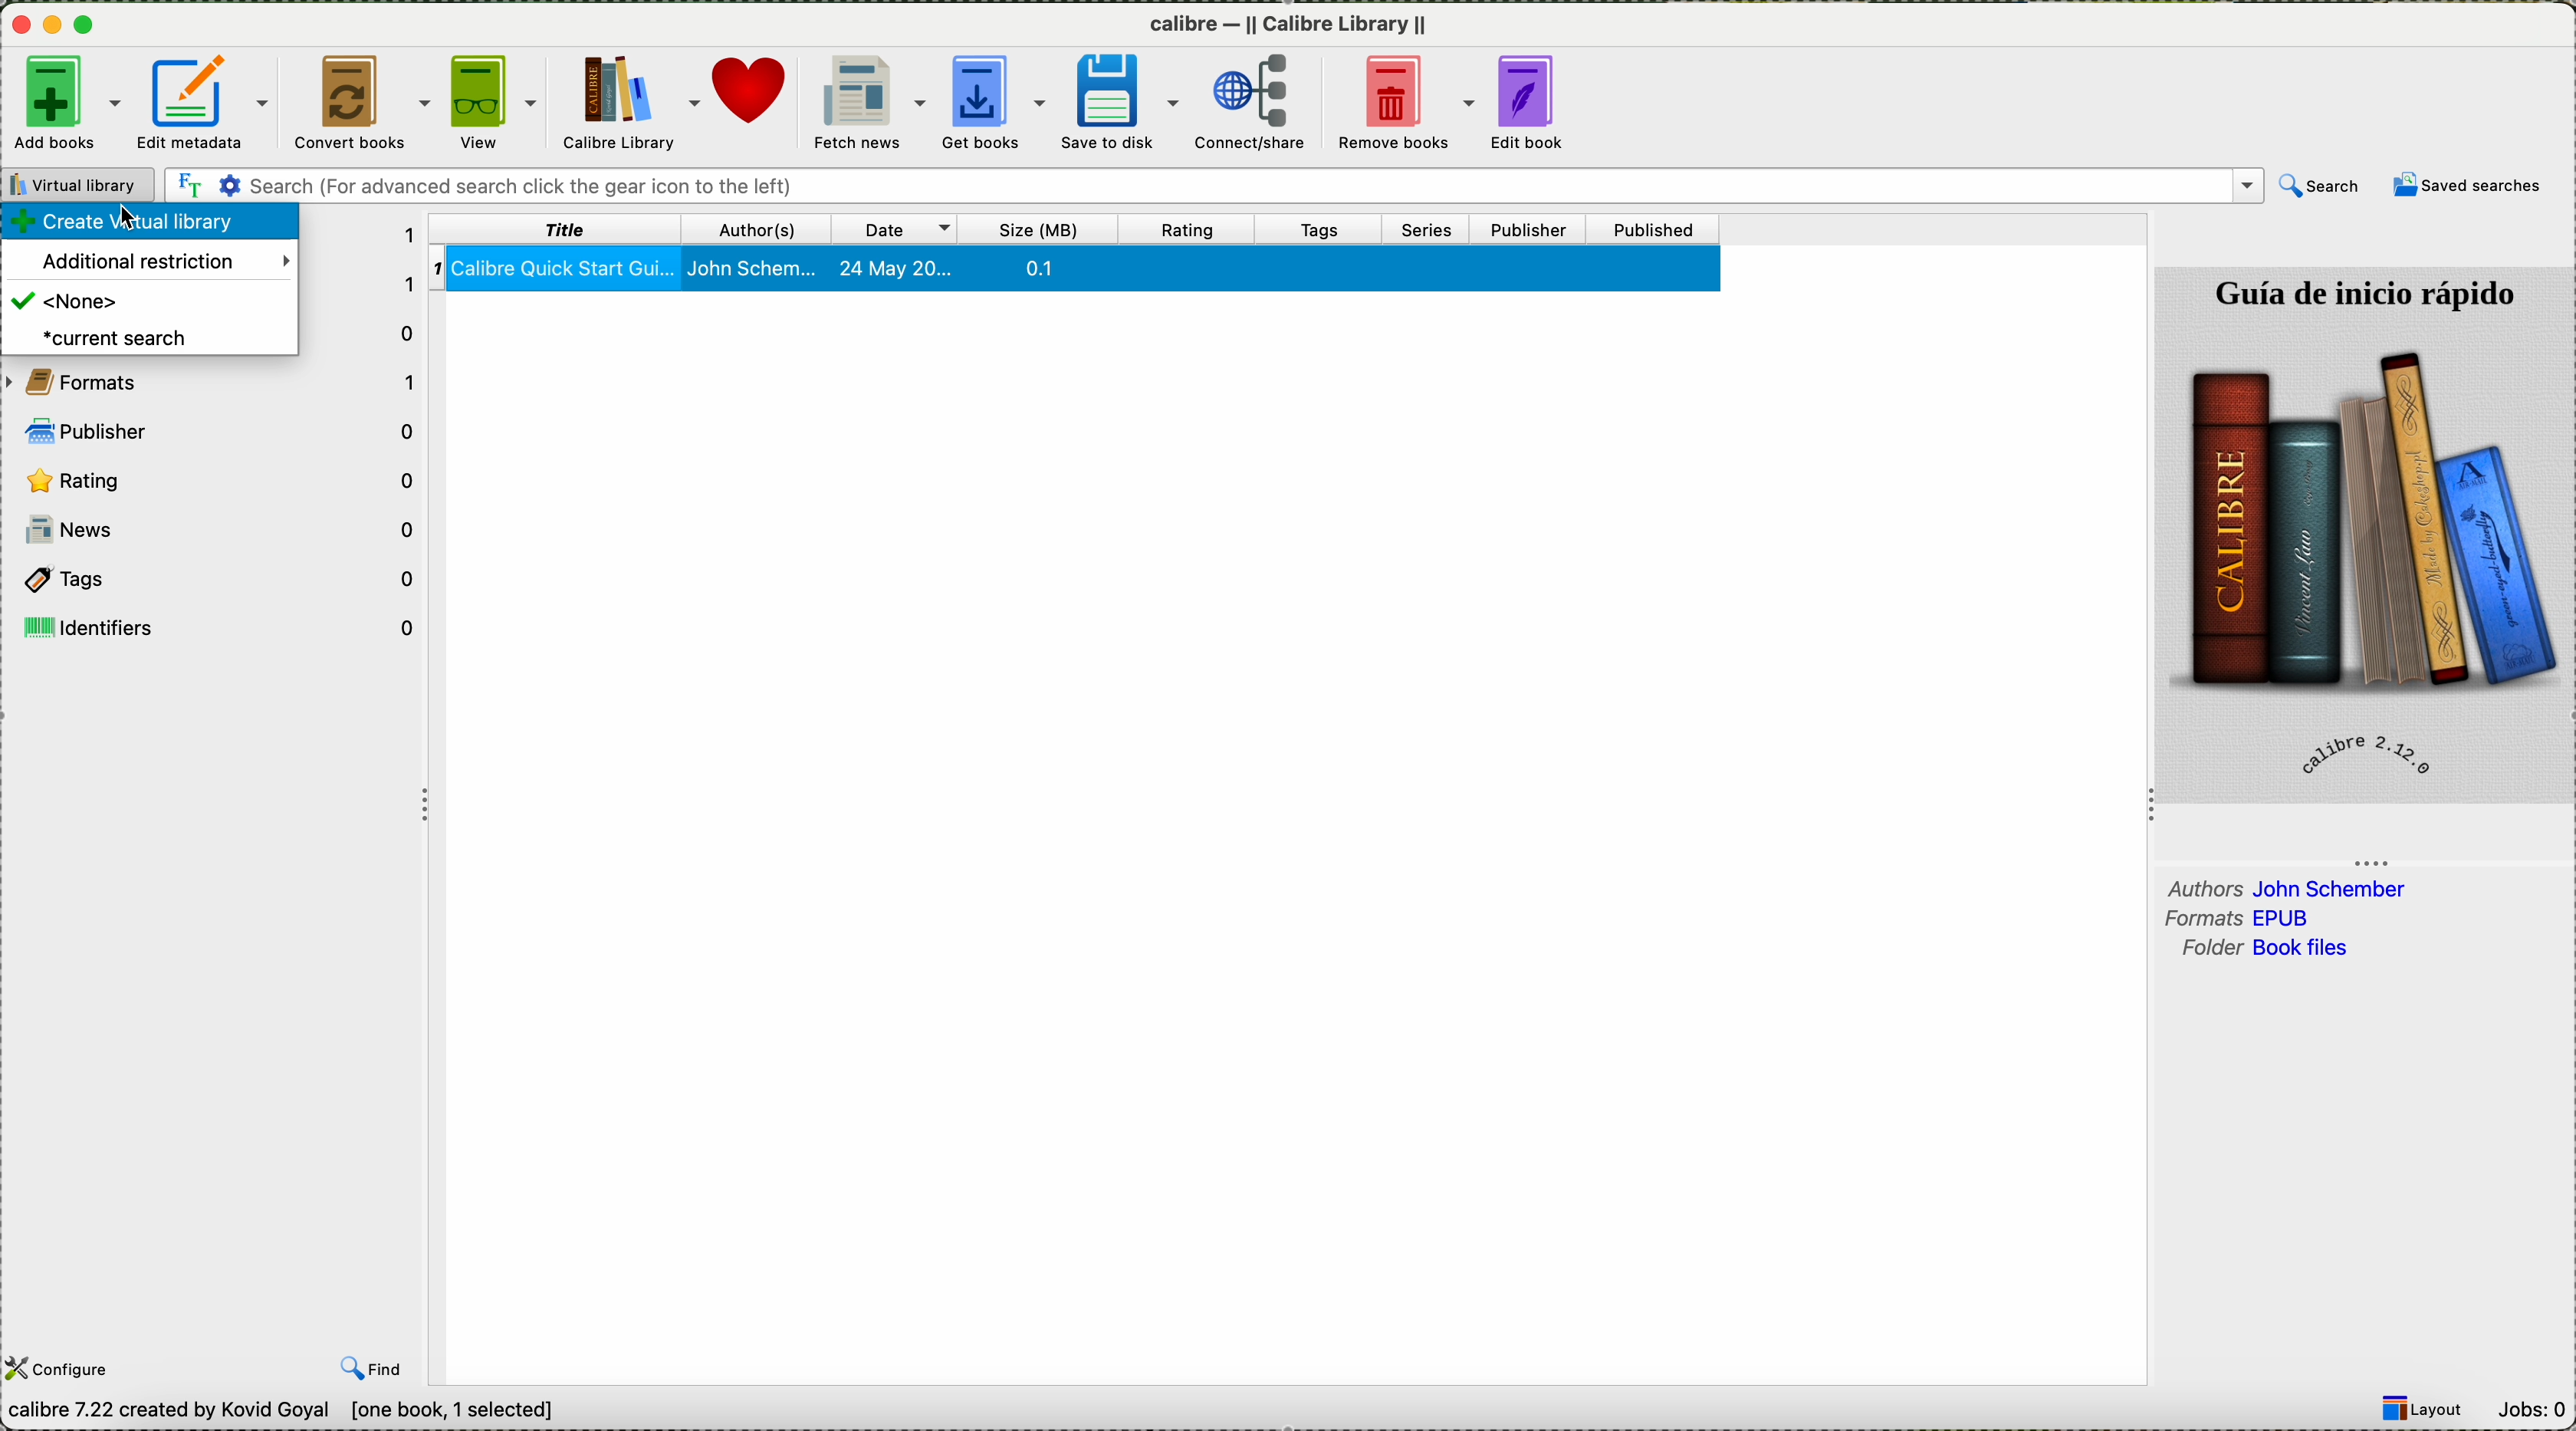 This screenshot has width=2576, height=1431. I want to click on maximize program, so click(92, 25).